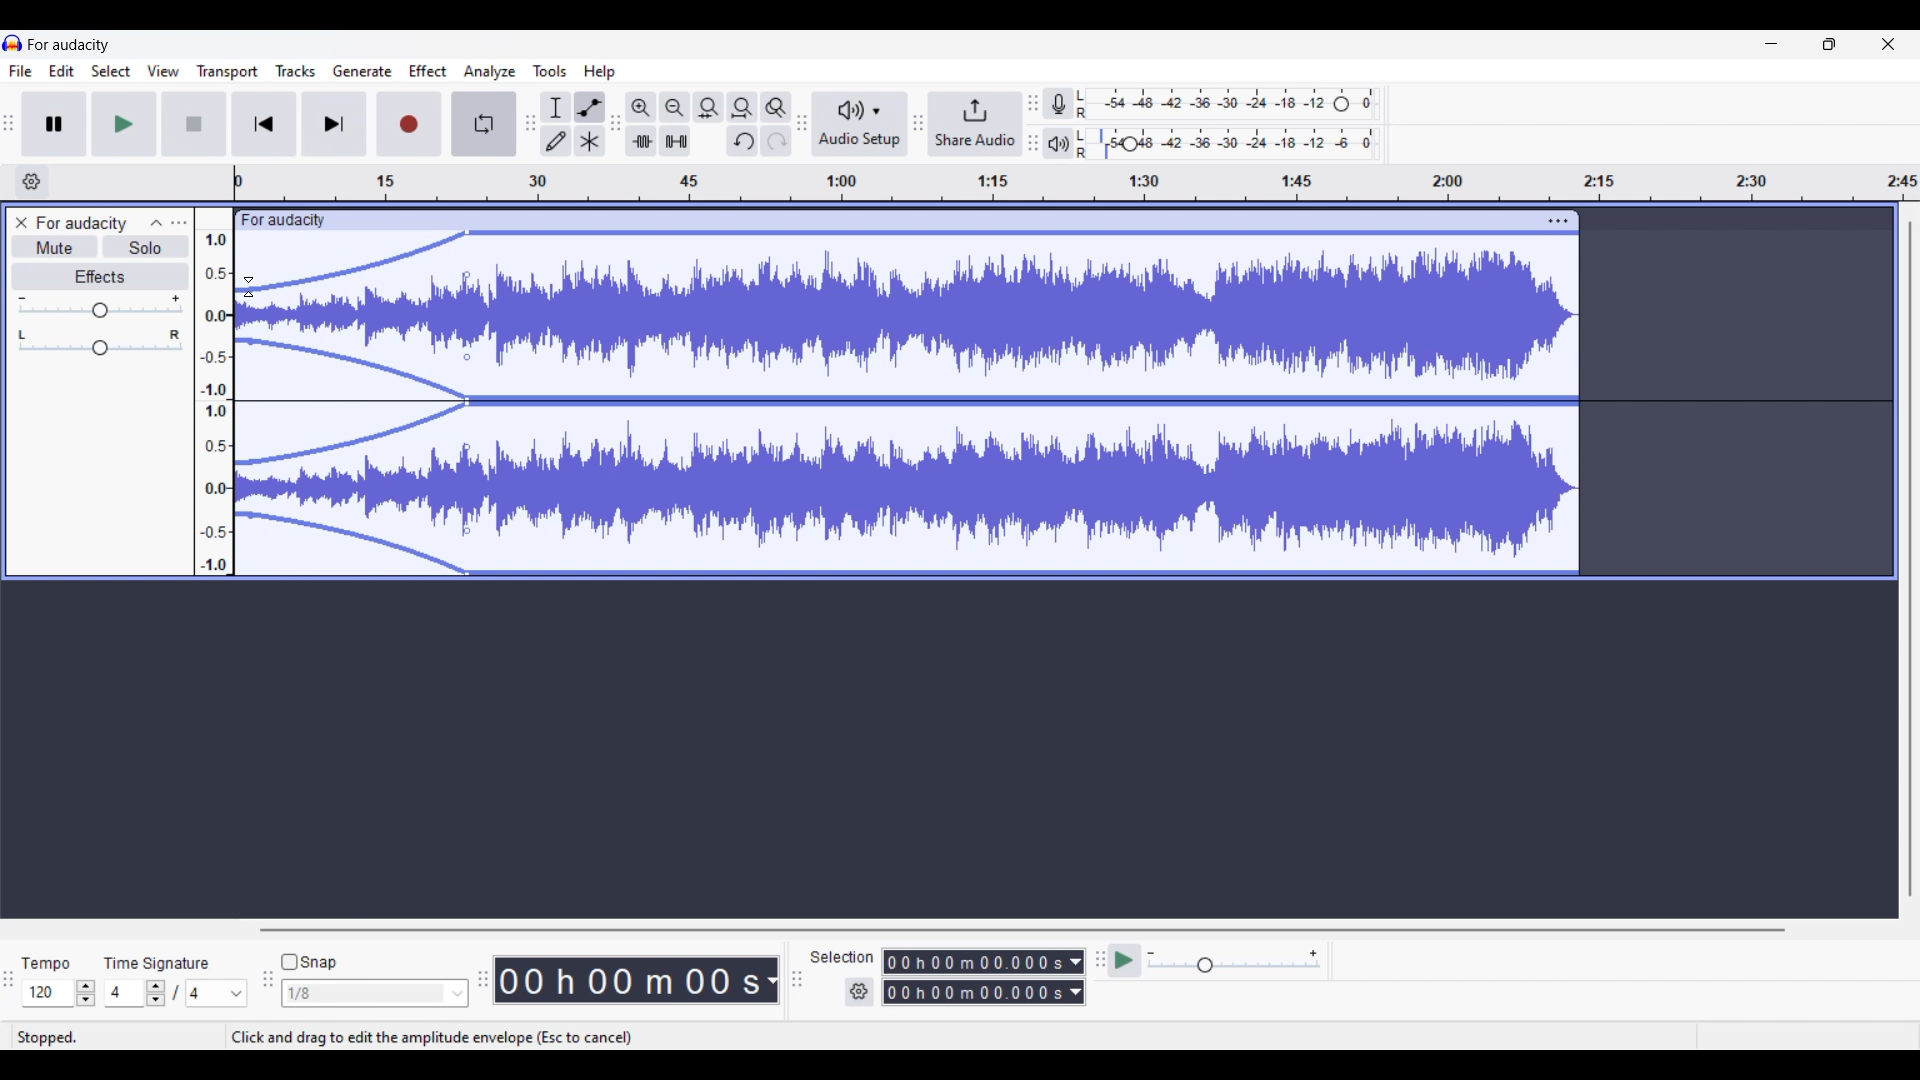  What do you see at coordinates (1125, 960) in the screenshot?
I see `play at speed` at bounding box center [1125, 960].